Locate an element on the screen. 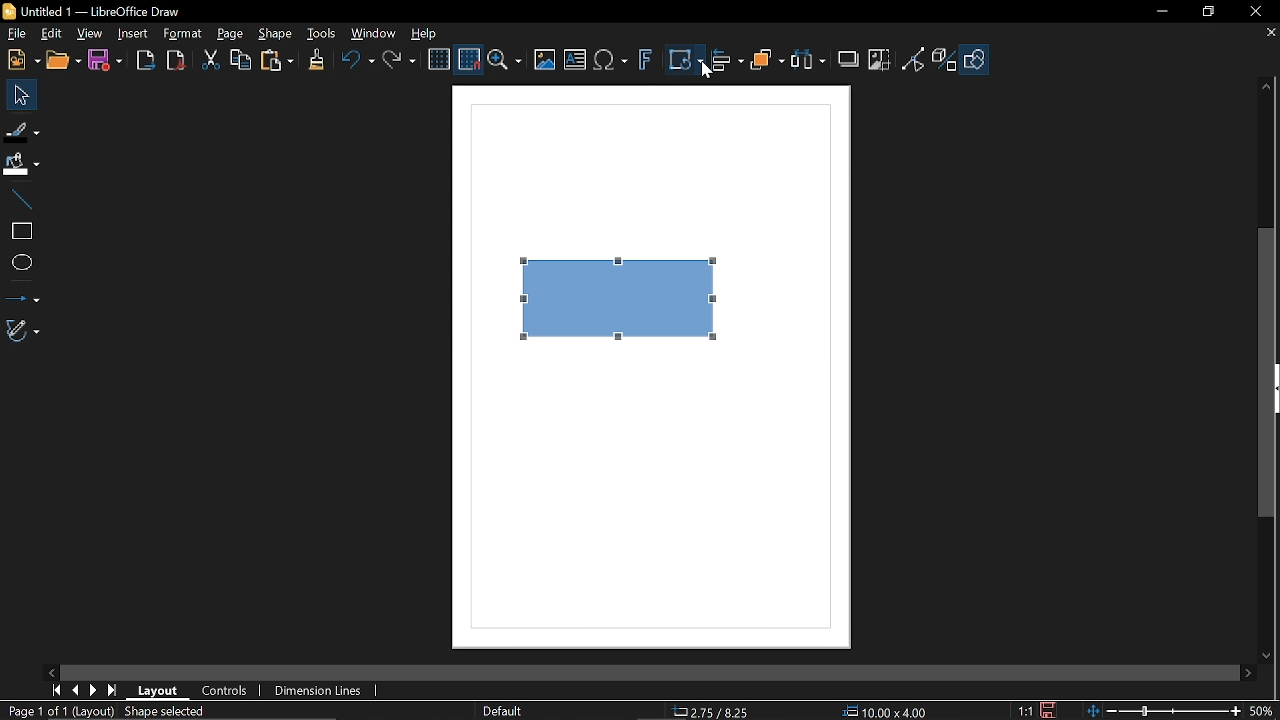 The height and width of the screenshot is (720, 1280). Previous page is located at coordinates (74, 691).